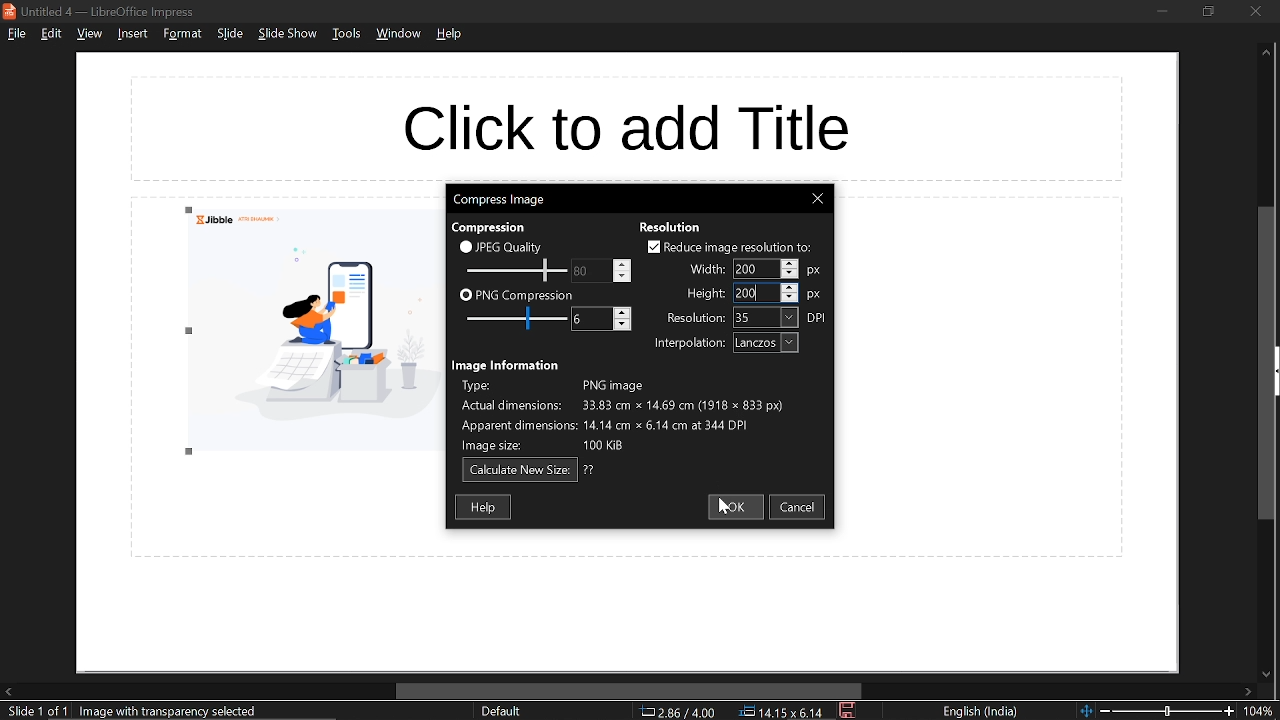 The image size is (1280, 720). I want to click on space for title, so click(623, 126).